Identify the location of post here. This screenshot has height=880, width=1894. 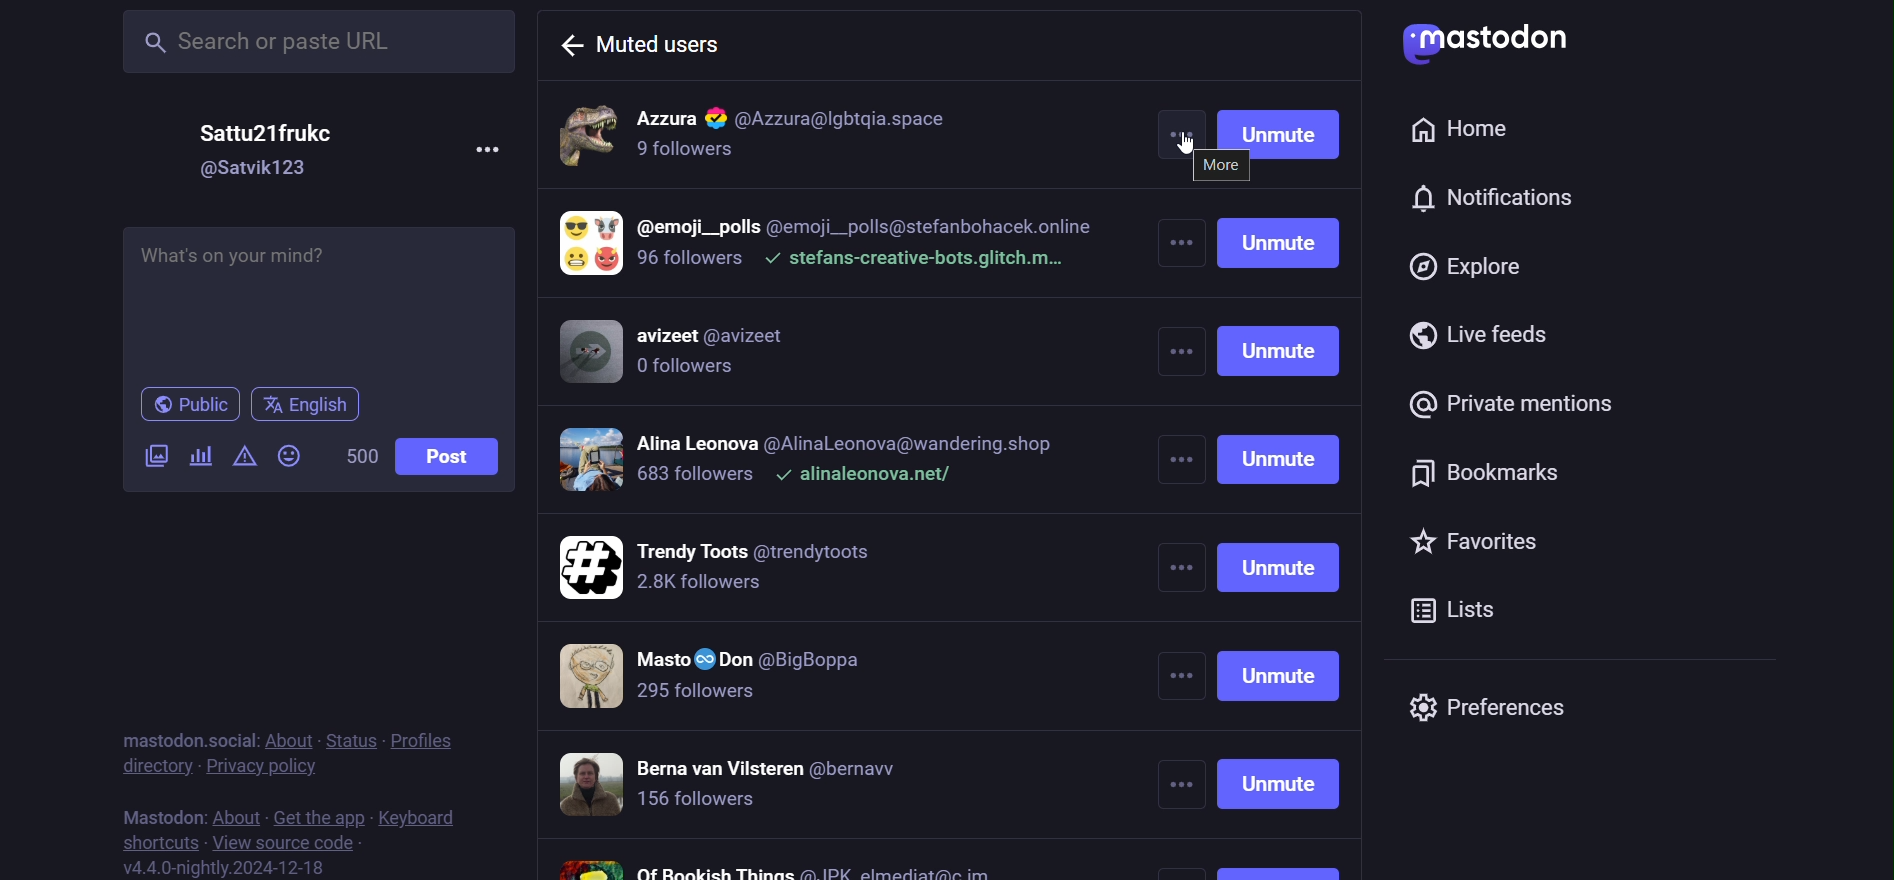
(316, 302).